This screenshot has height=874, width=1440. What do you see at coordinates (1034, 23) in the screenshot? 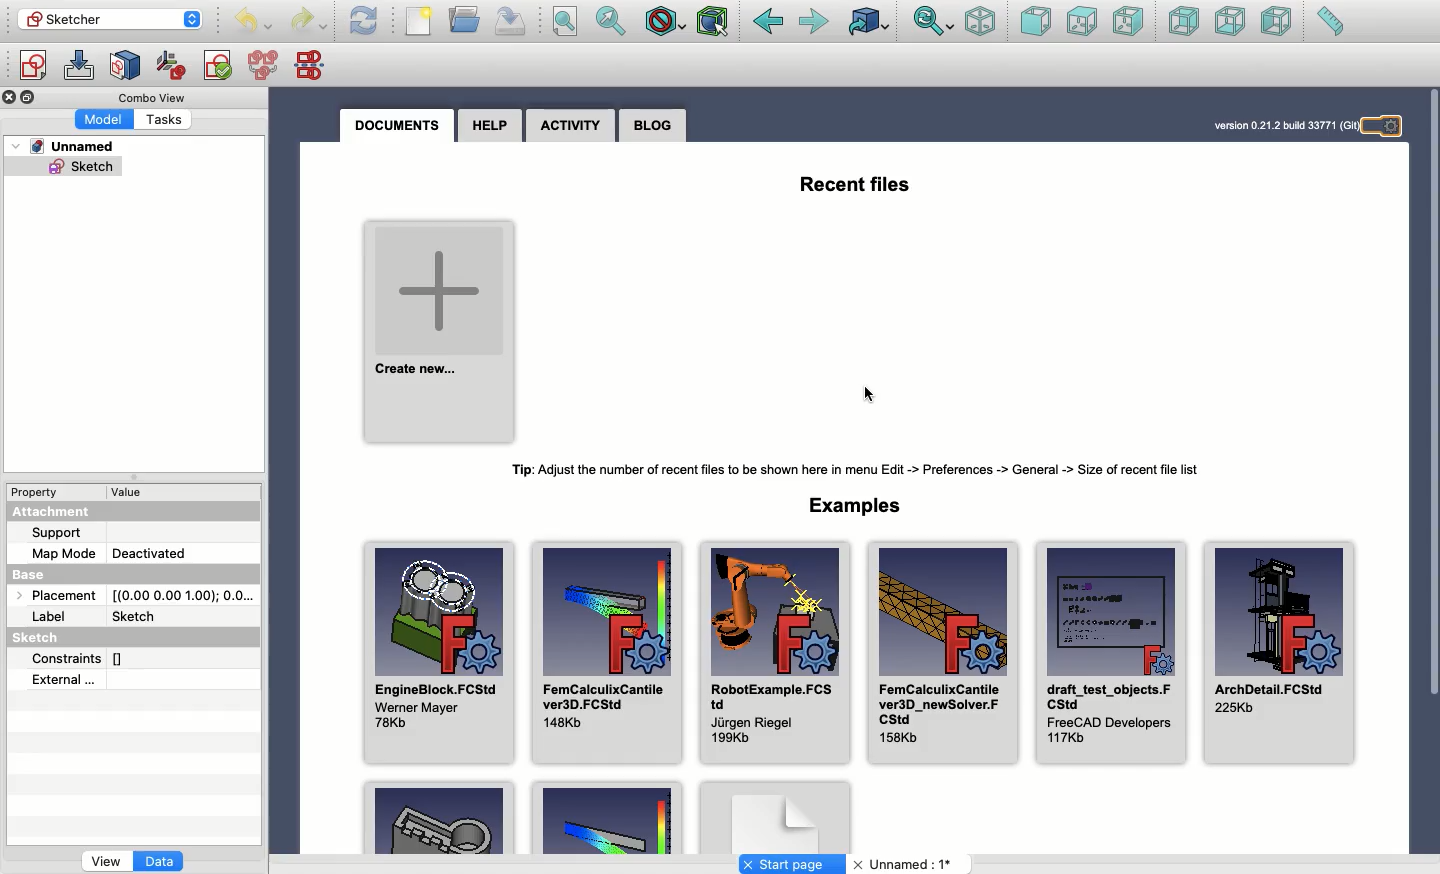
I see `Front` at bounding box center [1034, 23].